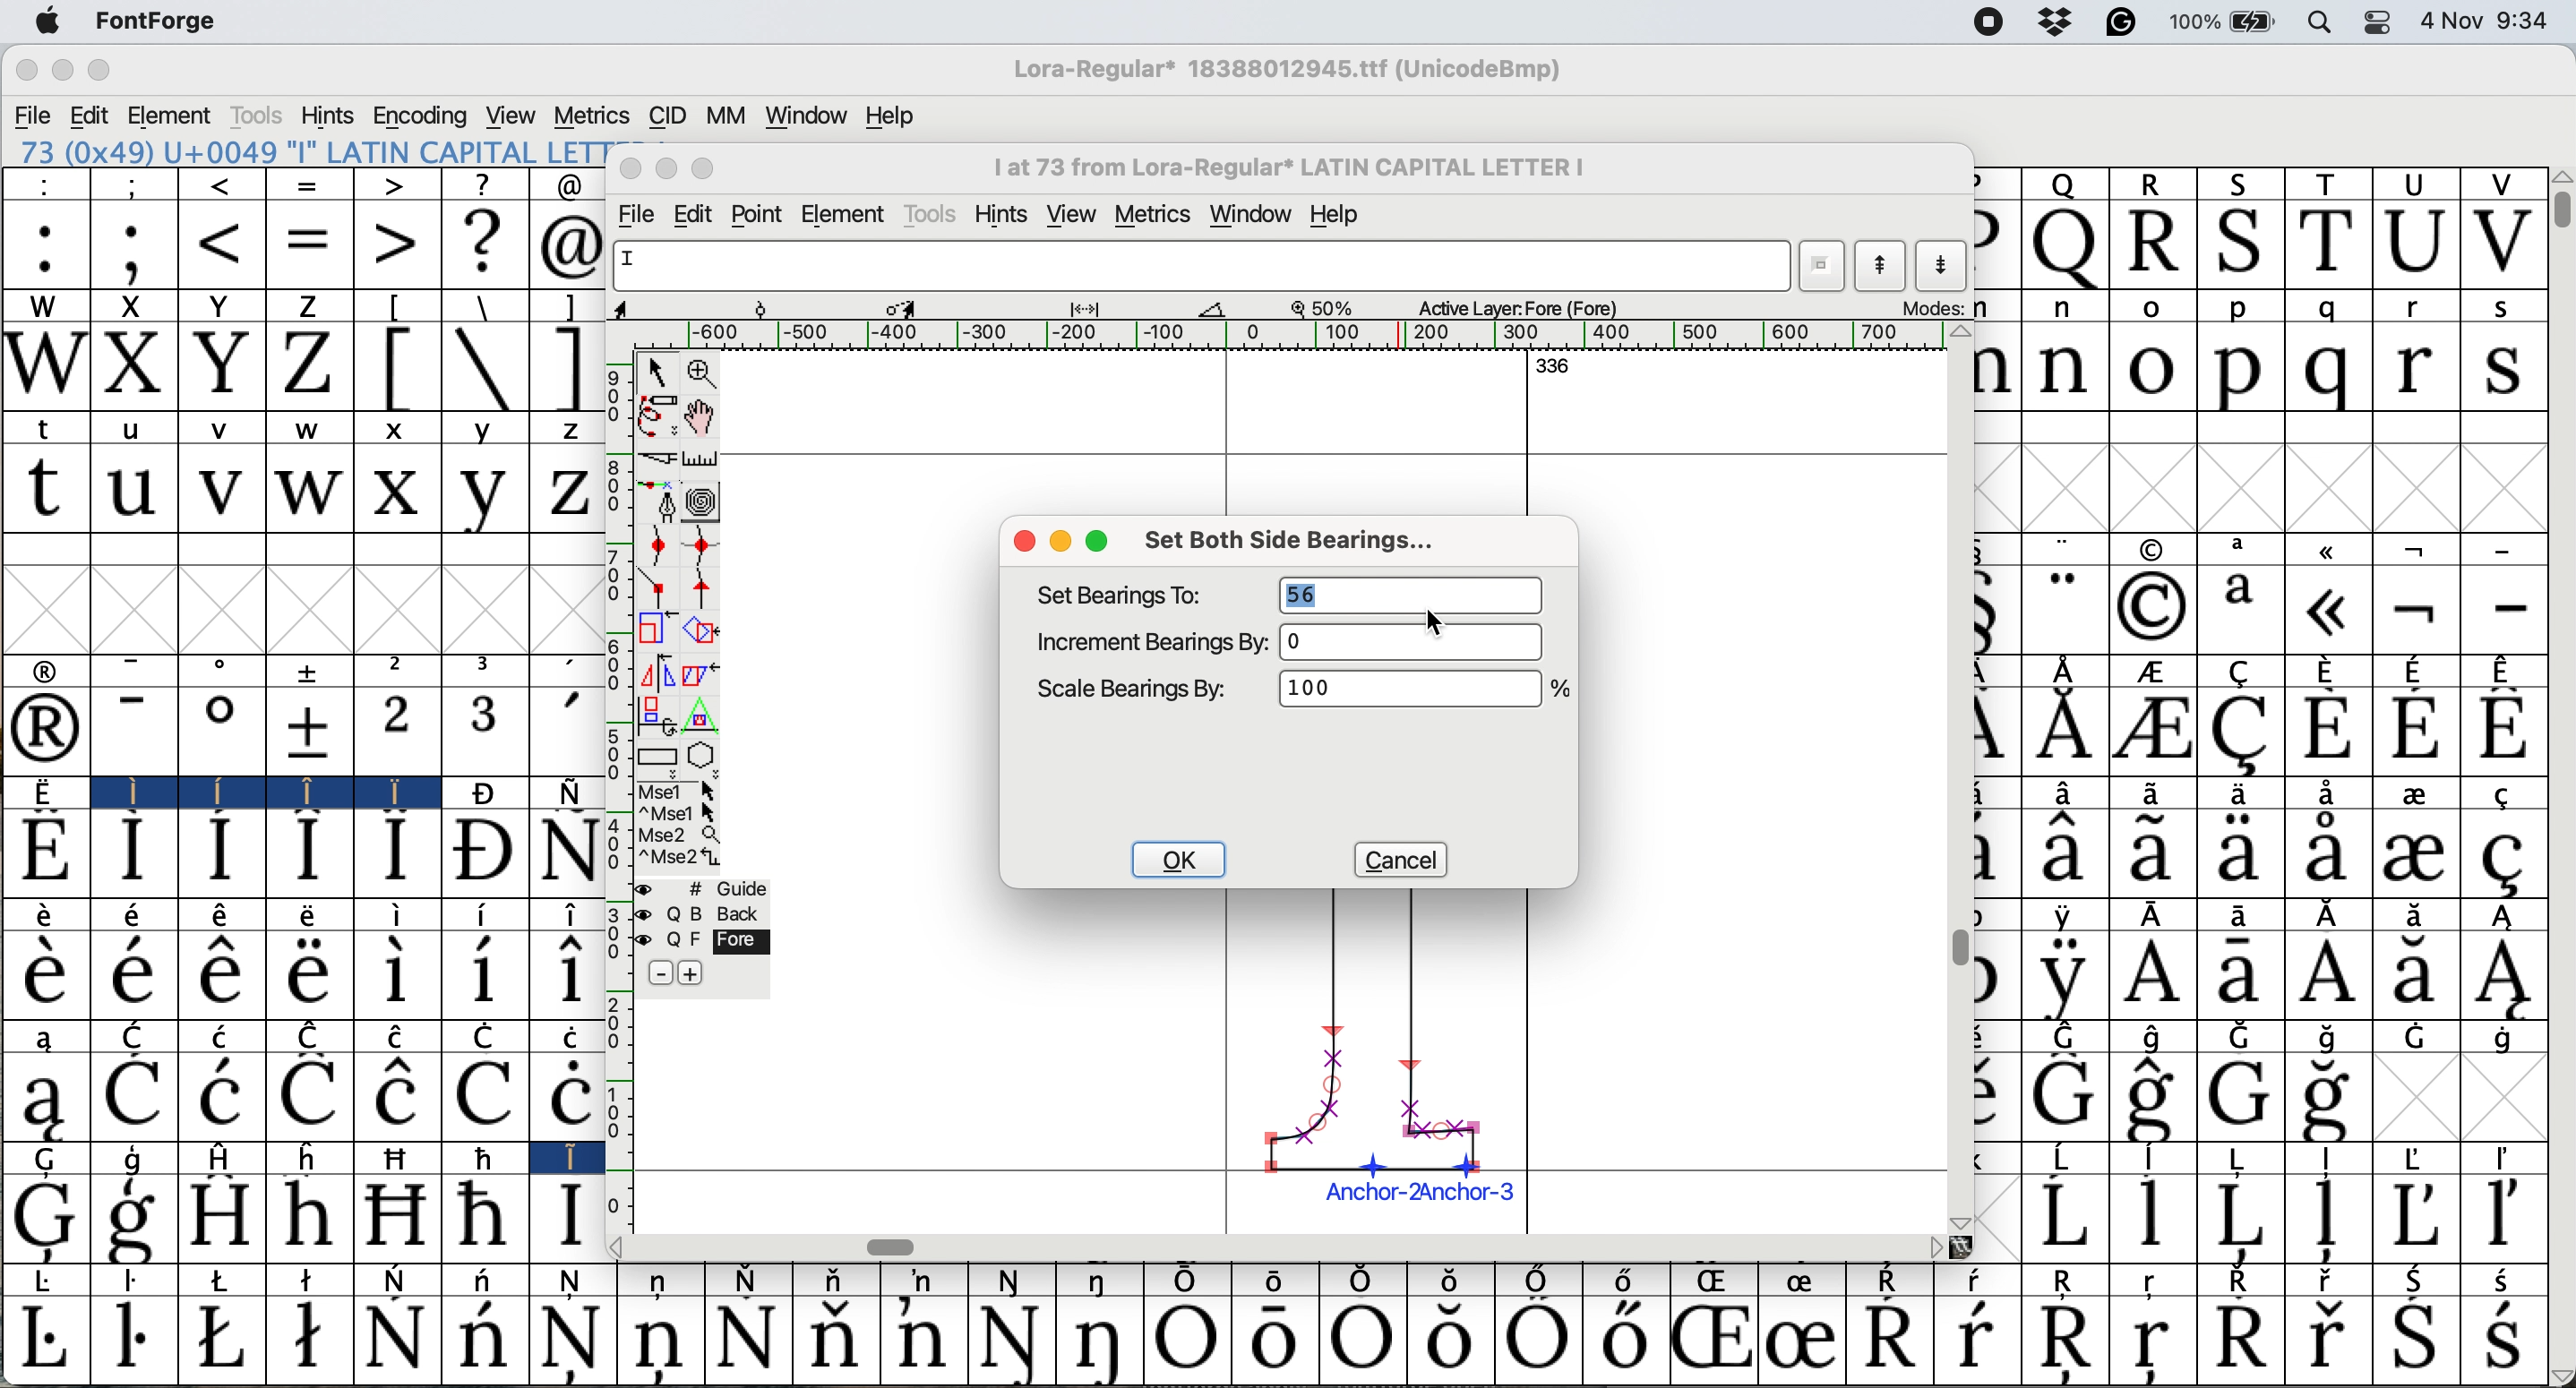 Image resolution: width=2576 pixels, height=1388 pixels. Describe the element at coordinates (2417, 973) in the screenshot. I see `Symbol` at that location.